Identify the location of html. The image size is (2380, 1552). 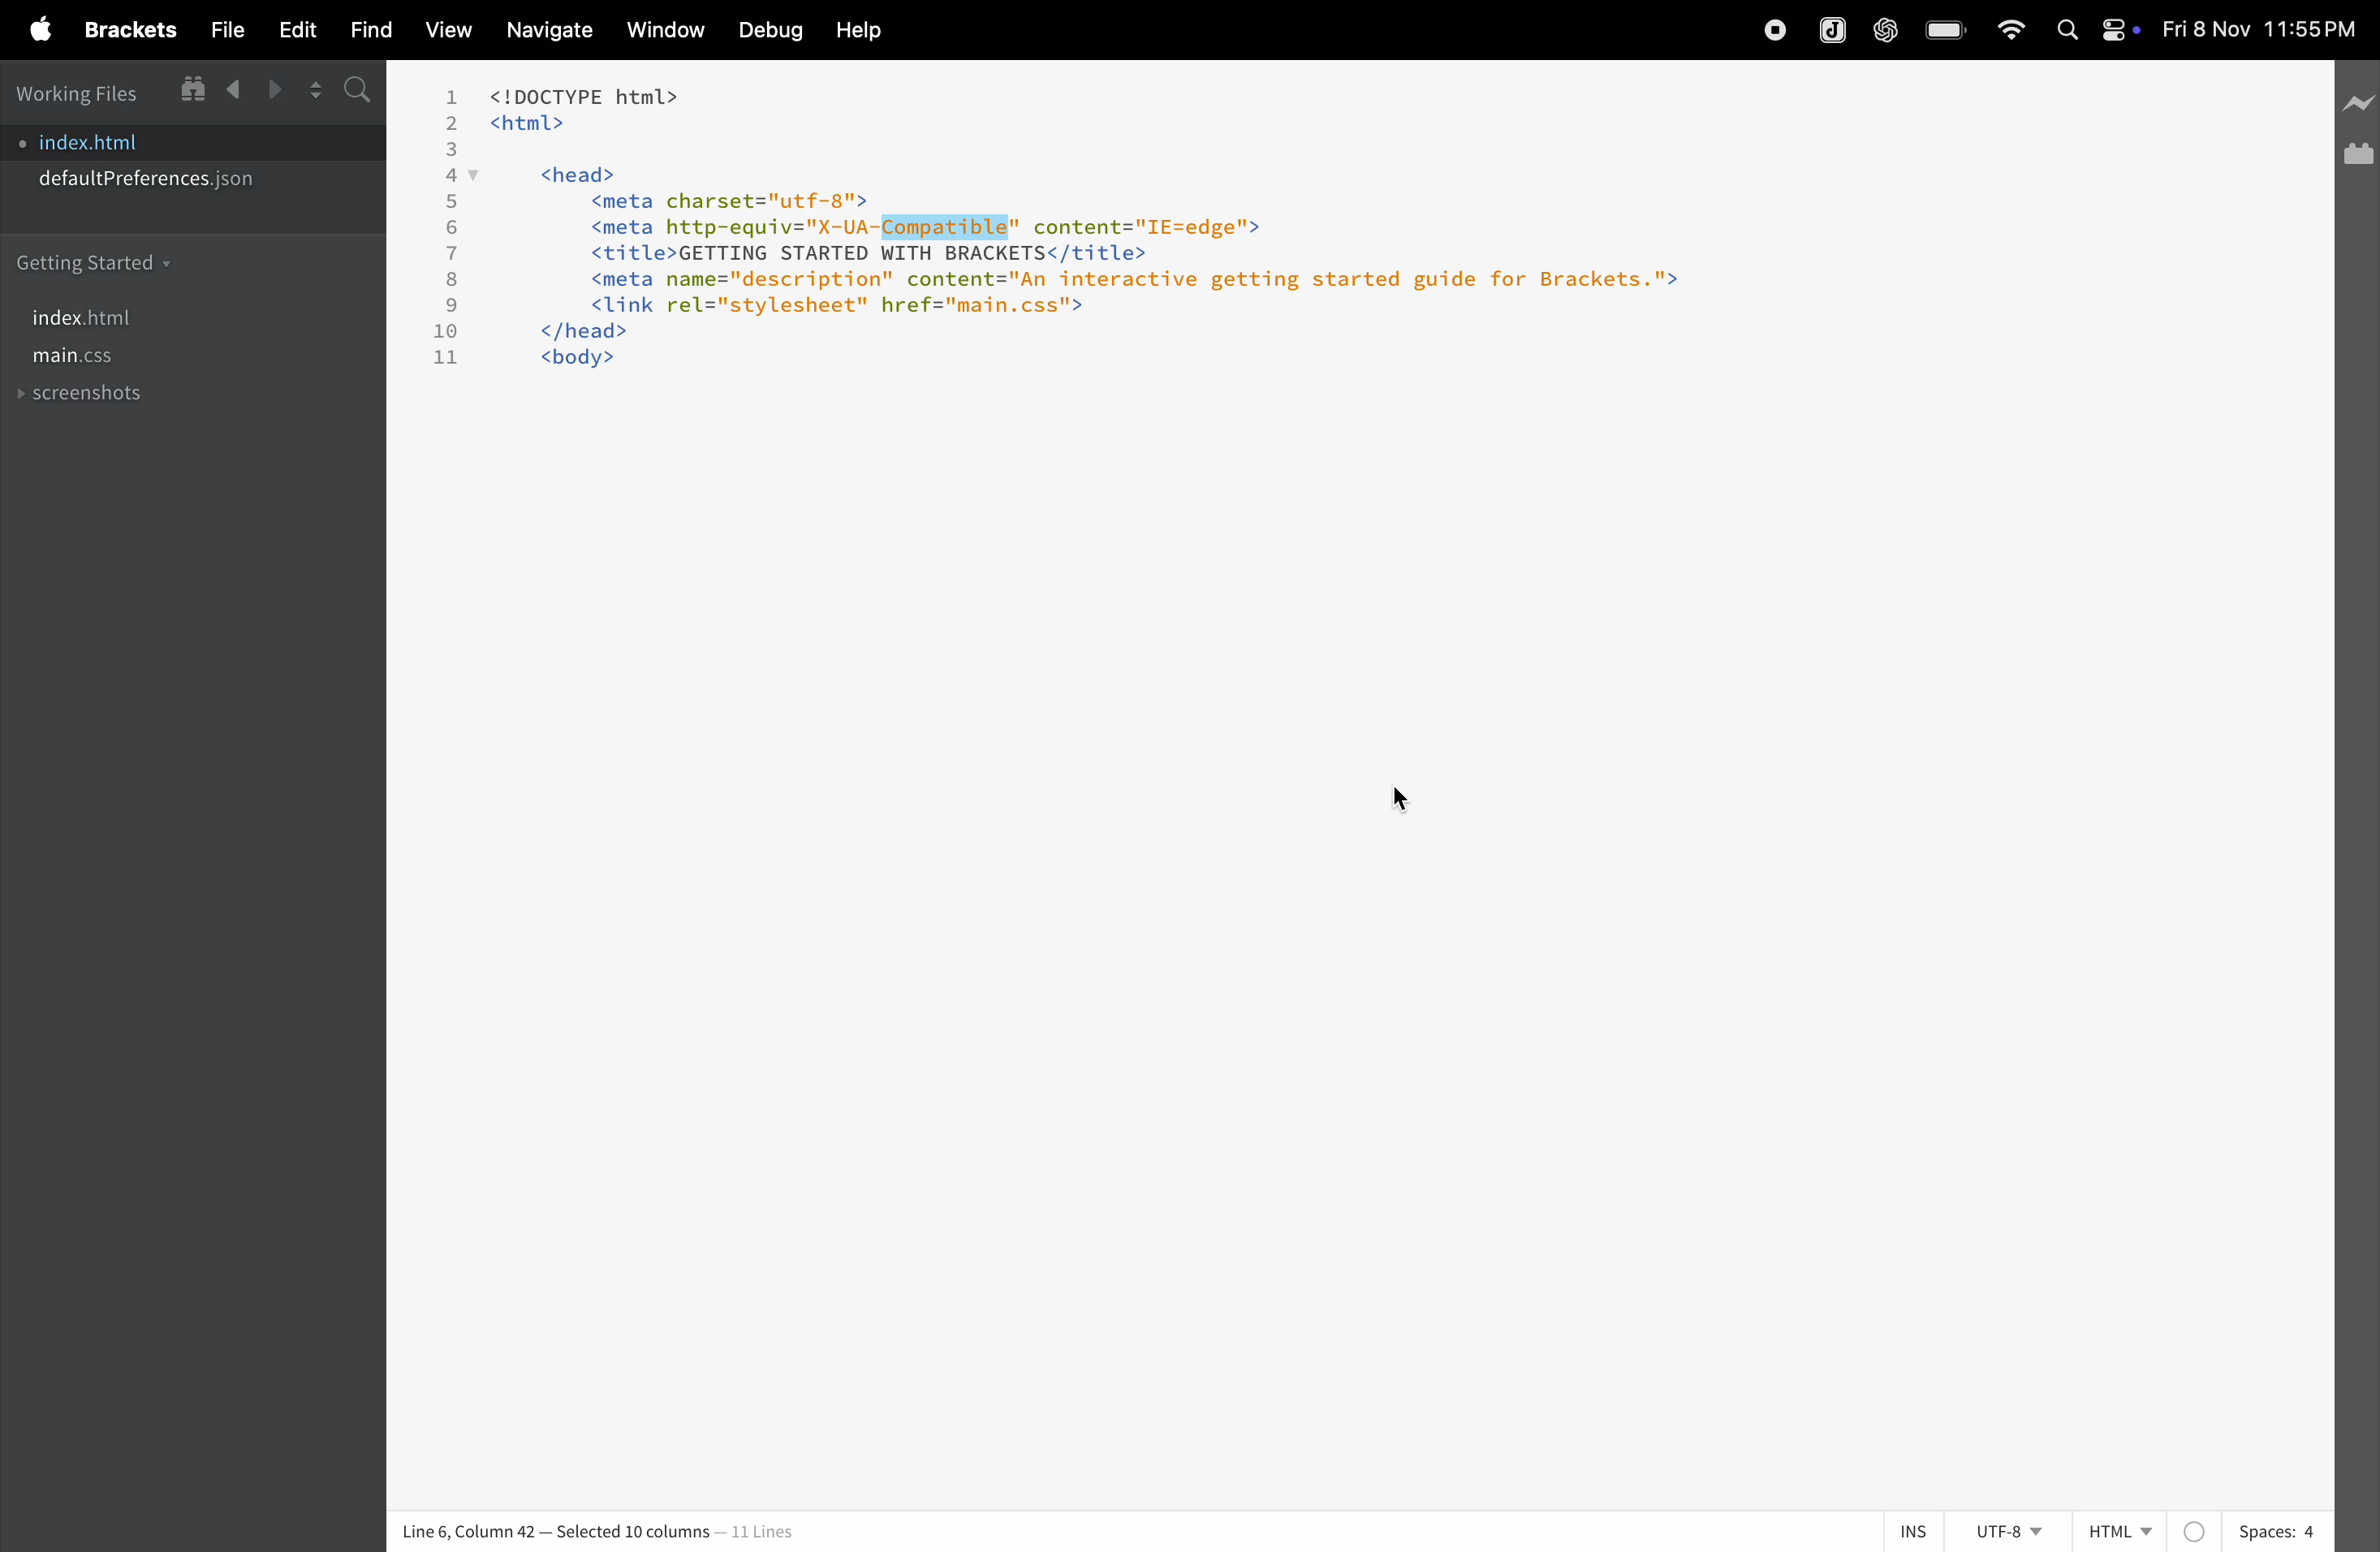
(2121, 1523).